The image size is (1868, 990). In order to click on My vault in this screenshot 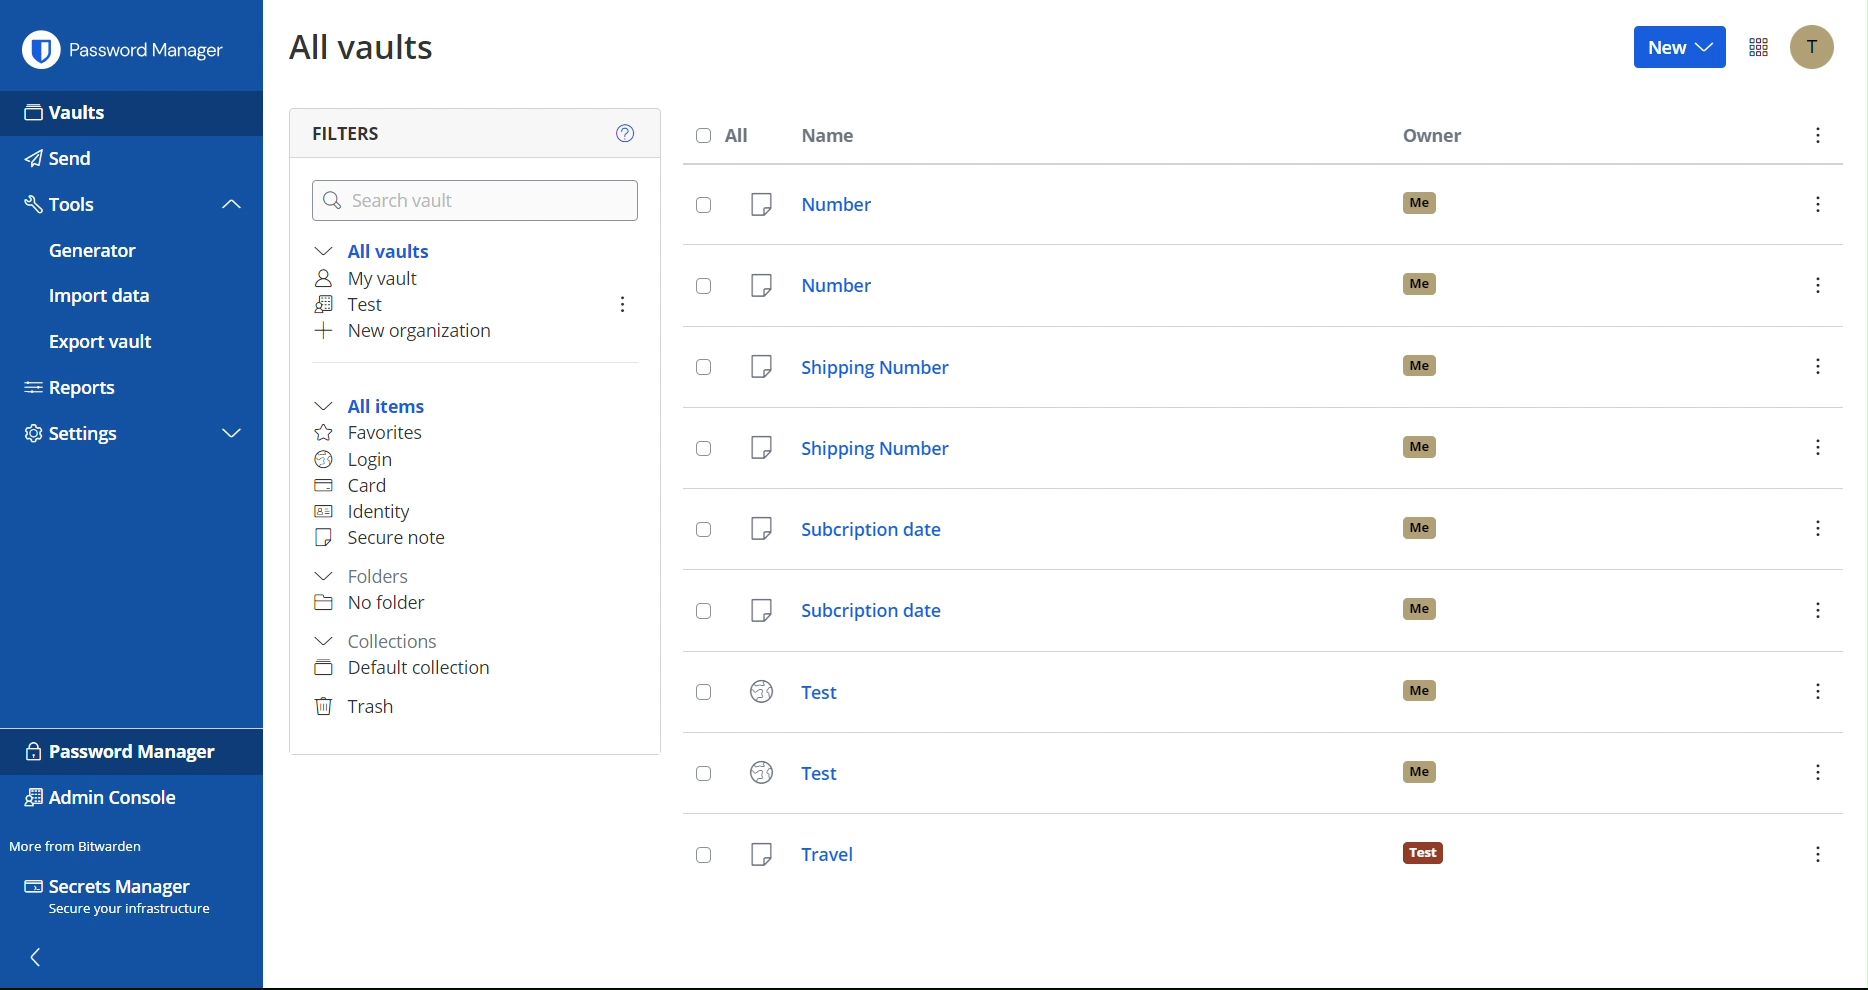, I will do `click(372, 278)`.